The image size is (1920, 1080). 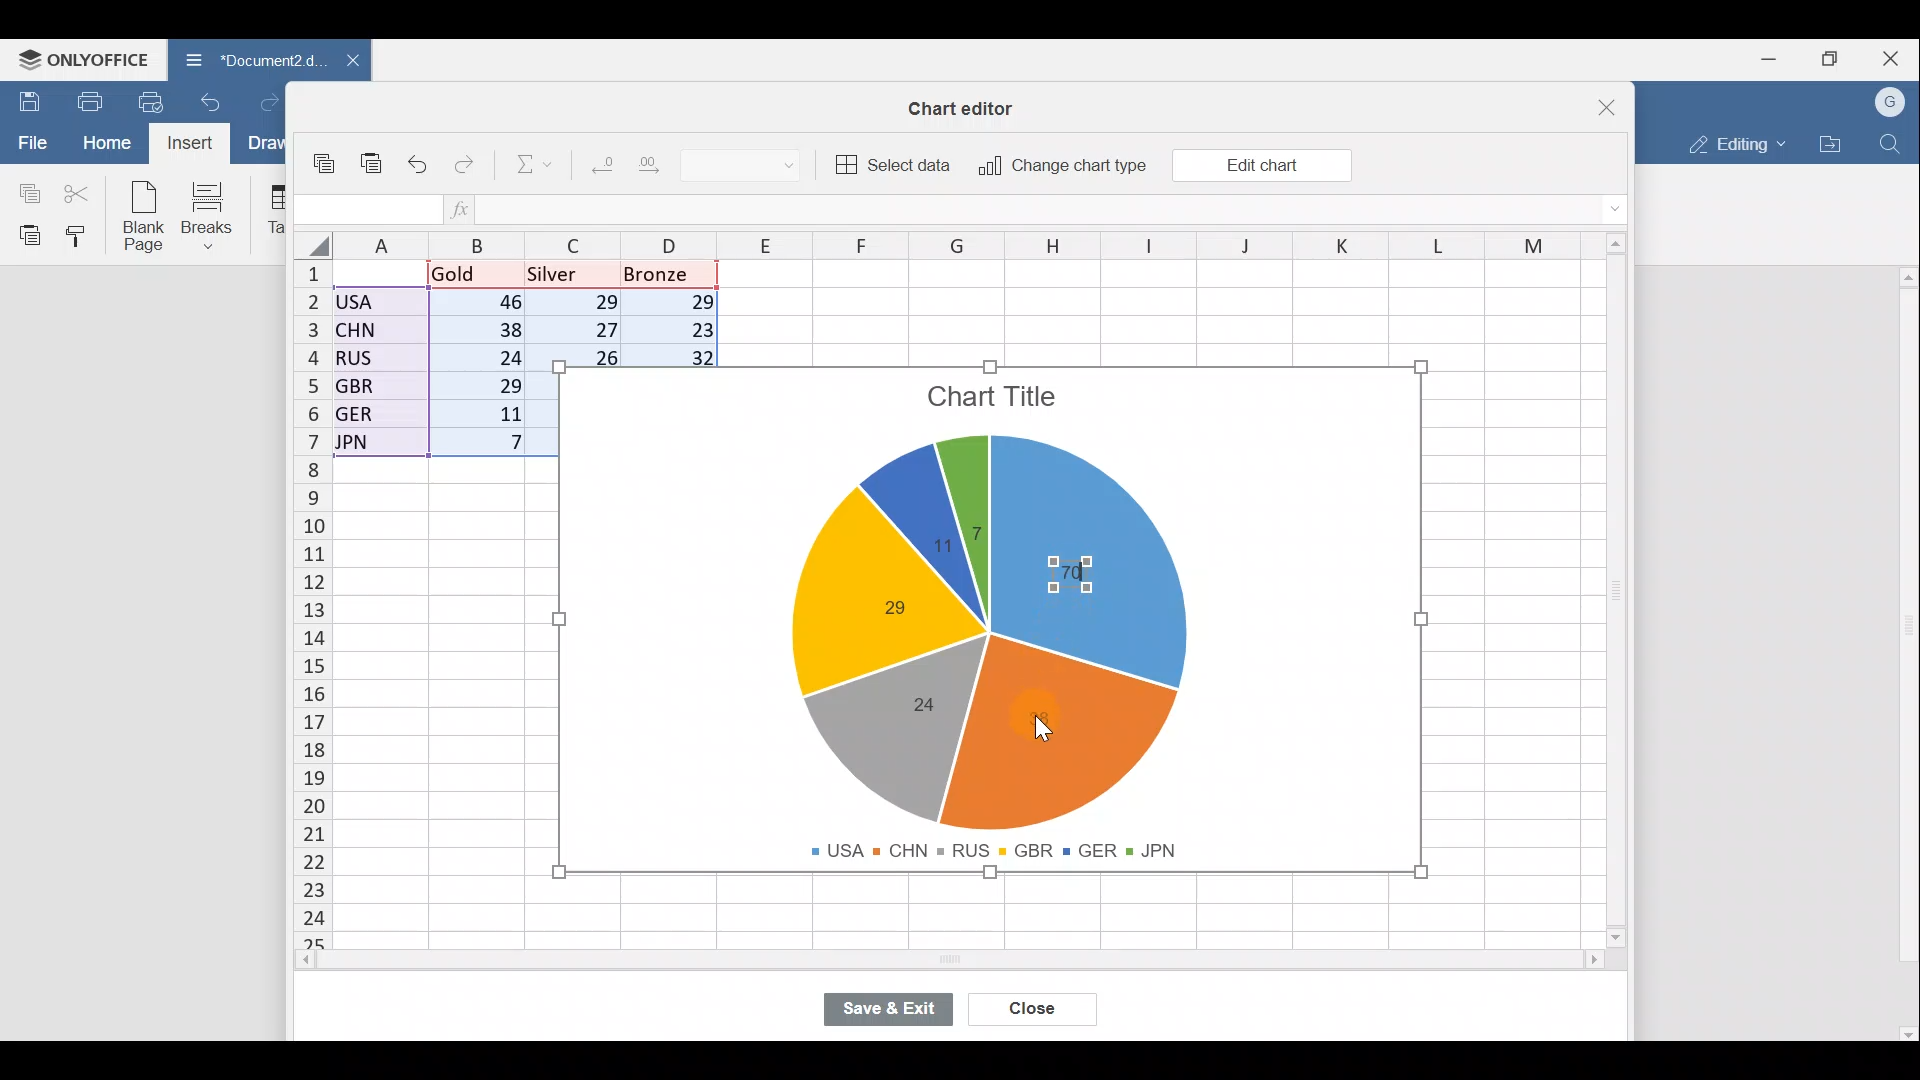 What do you see at coordinates (349, 62) in the screenshot?
I see `Close document` at bounding box center [349, 62].